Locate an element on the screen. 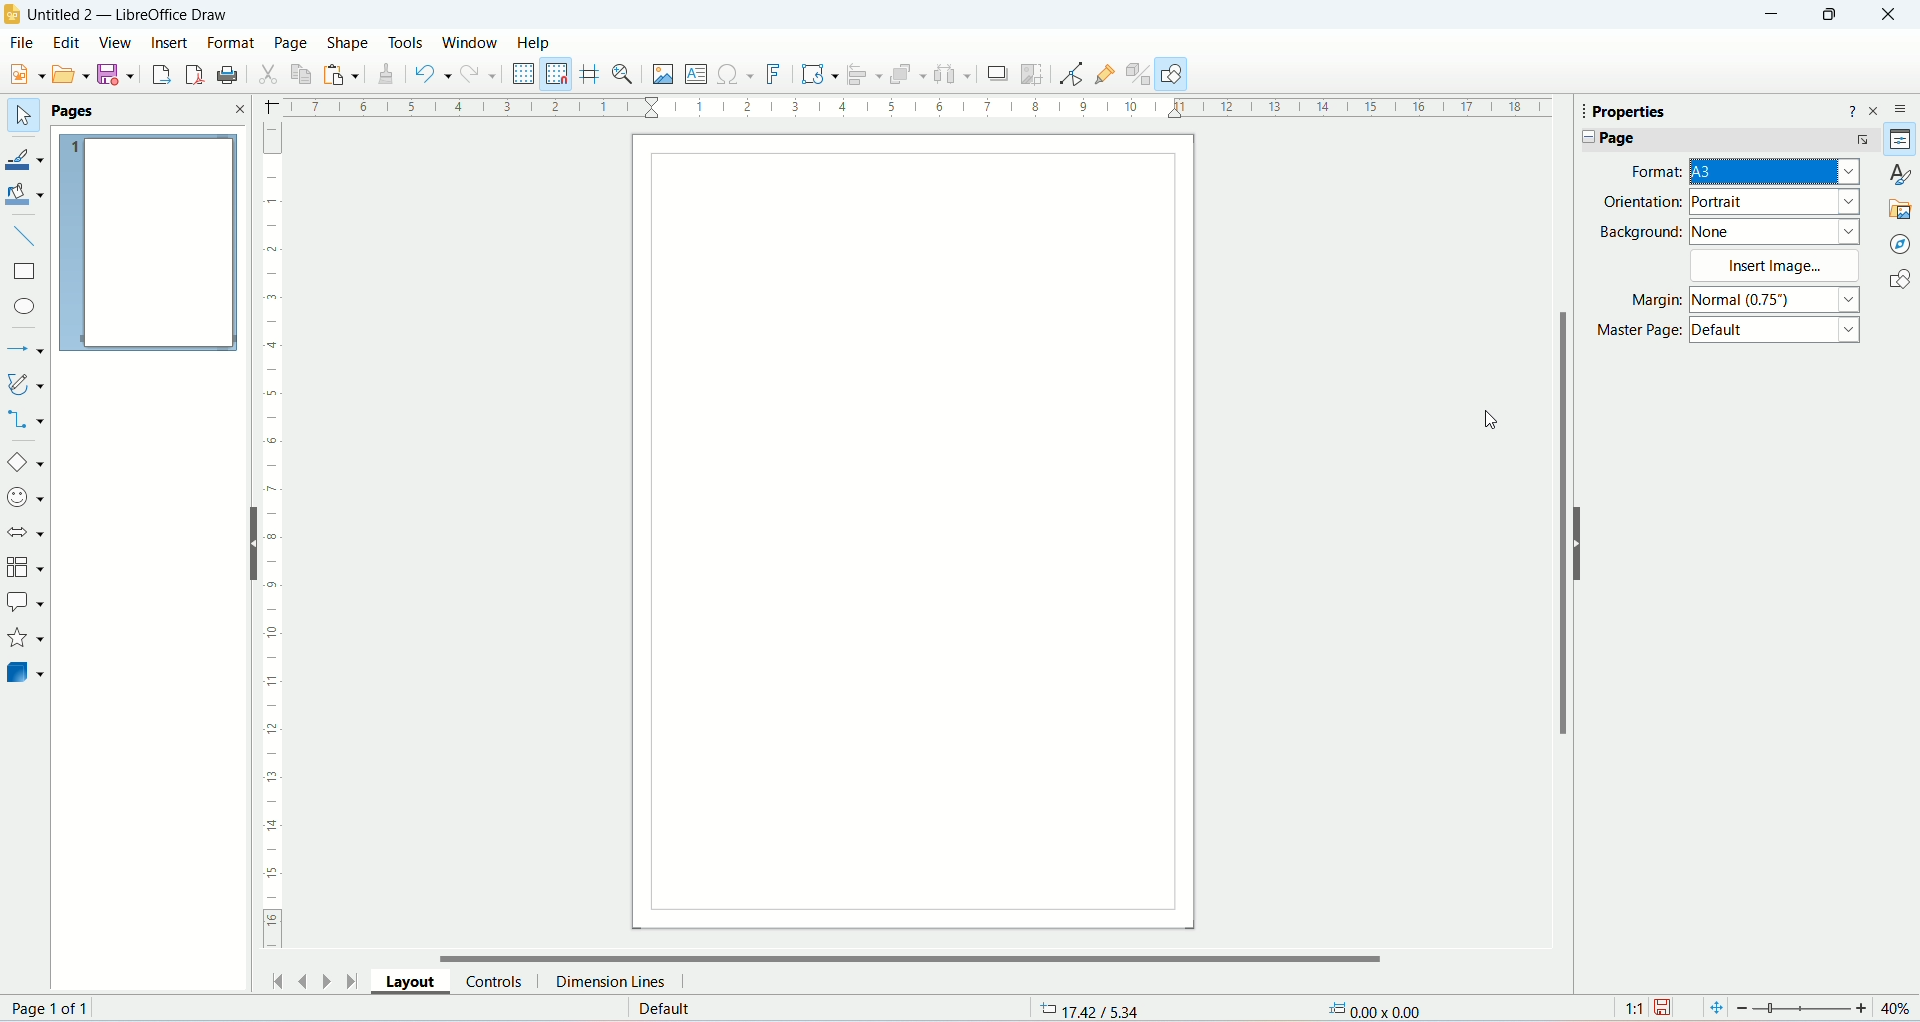 The image size is (1920, 1022). new is located at coordinates (29, 74).